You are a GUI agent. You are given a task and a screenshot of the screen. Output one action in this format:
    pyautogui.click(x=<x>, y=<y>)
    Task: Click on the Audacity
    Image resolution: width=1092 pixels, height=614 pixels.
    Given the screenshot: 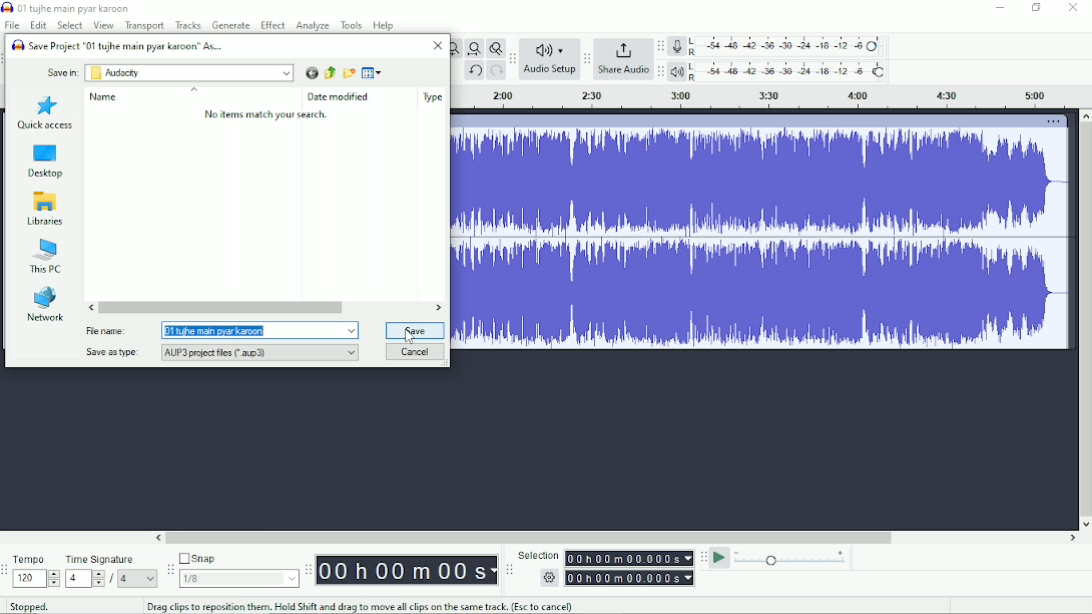 What is the action you would take?
    pyautogui.click(x=188, y=73)
    